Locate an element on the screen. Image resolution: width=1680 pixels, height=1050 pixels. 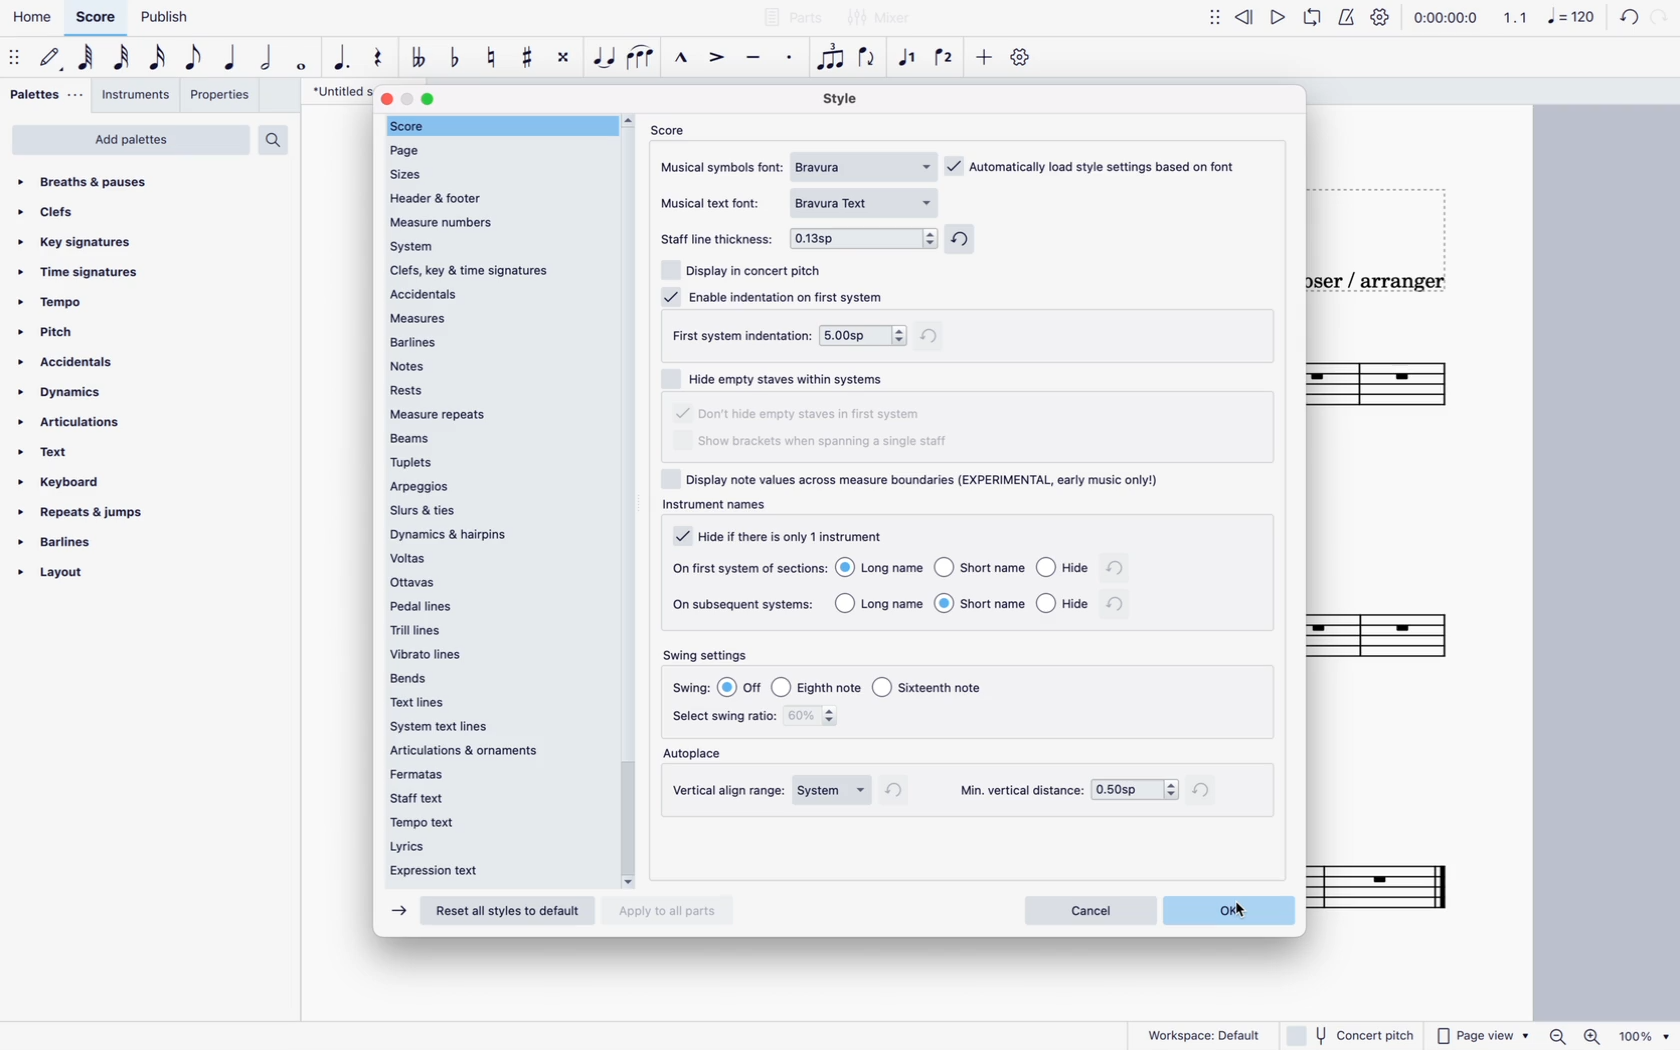
Display in concert pitch is located at coordinates (742, 268).